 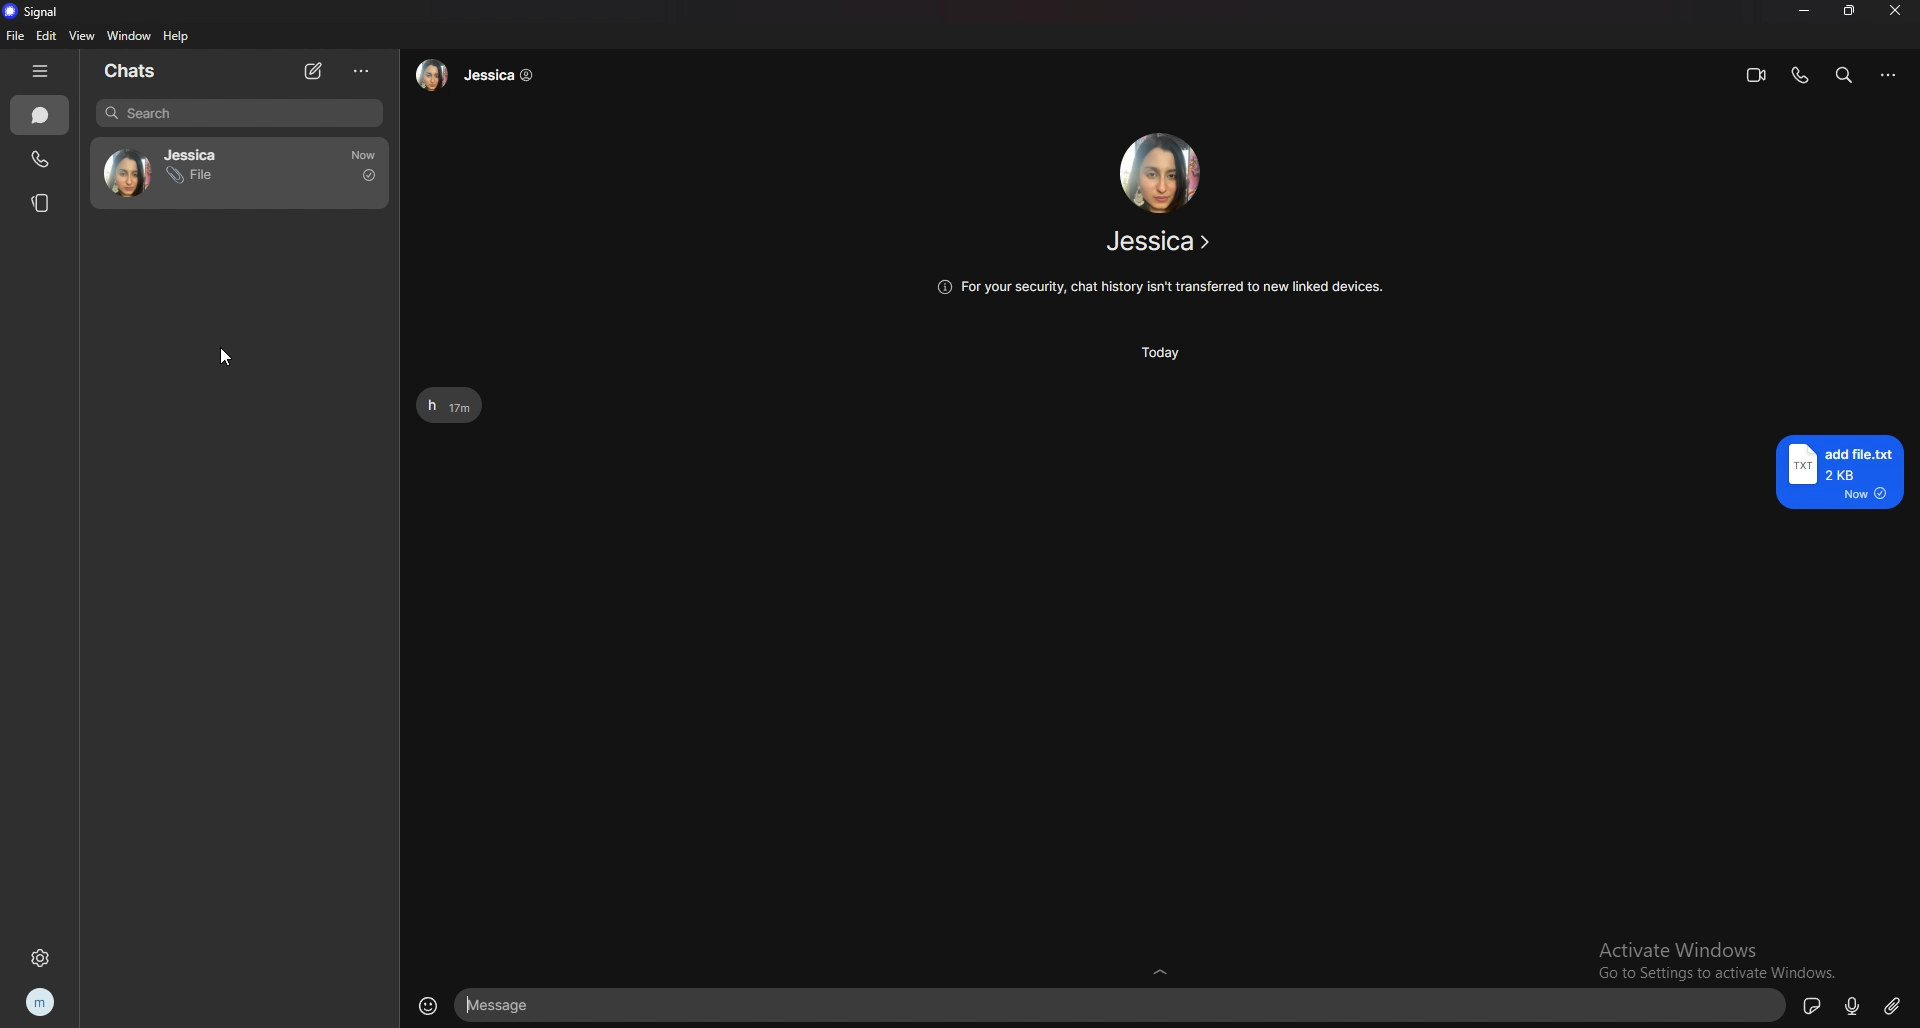 What do you see at coordinates (177, 36) in the screenshot?
I see `help` at bounding box center [177, 36].